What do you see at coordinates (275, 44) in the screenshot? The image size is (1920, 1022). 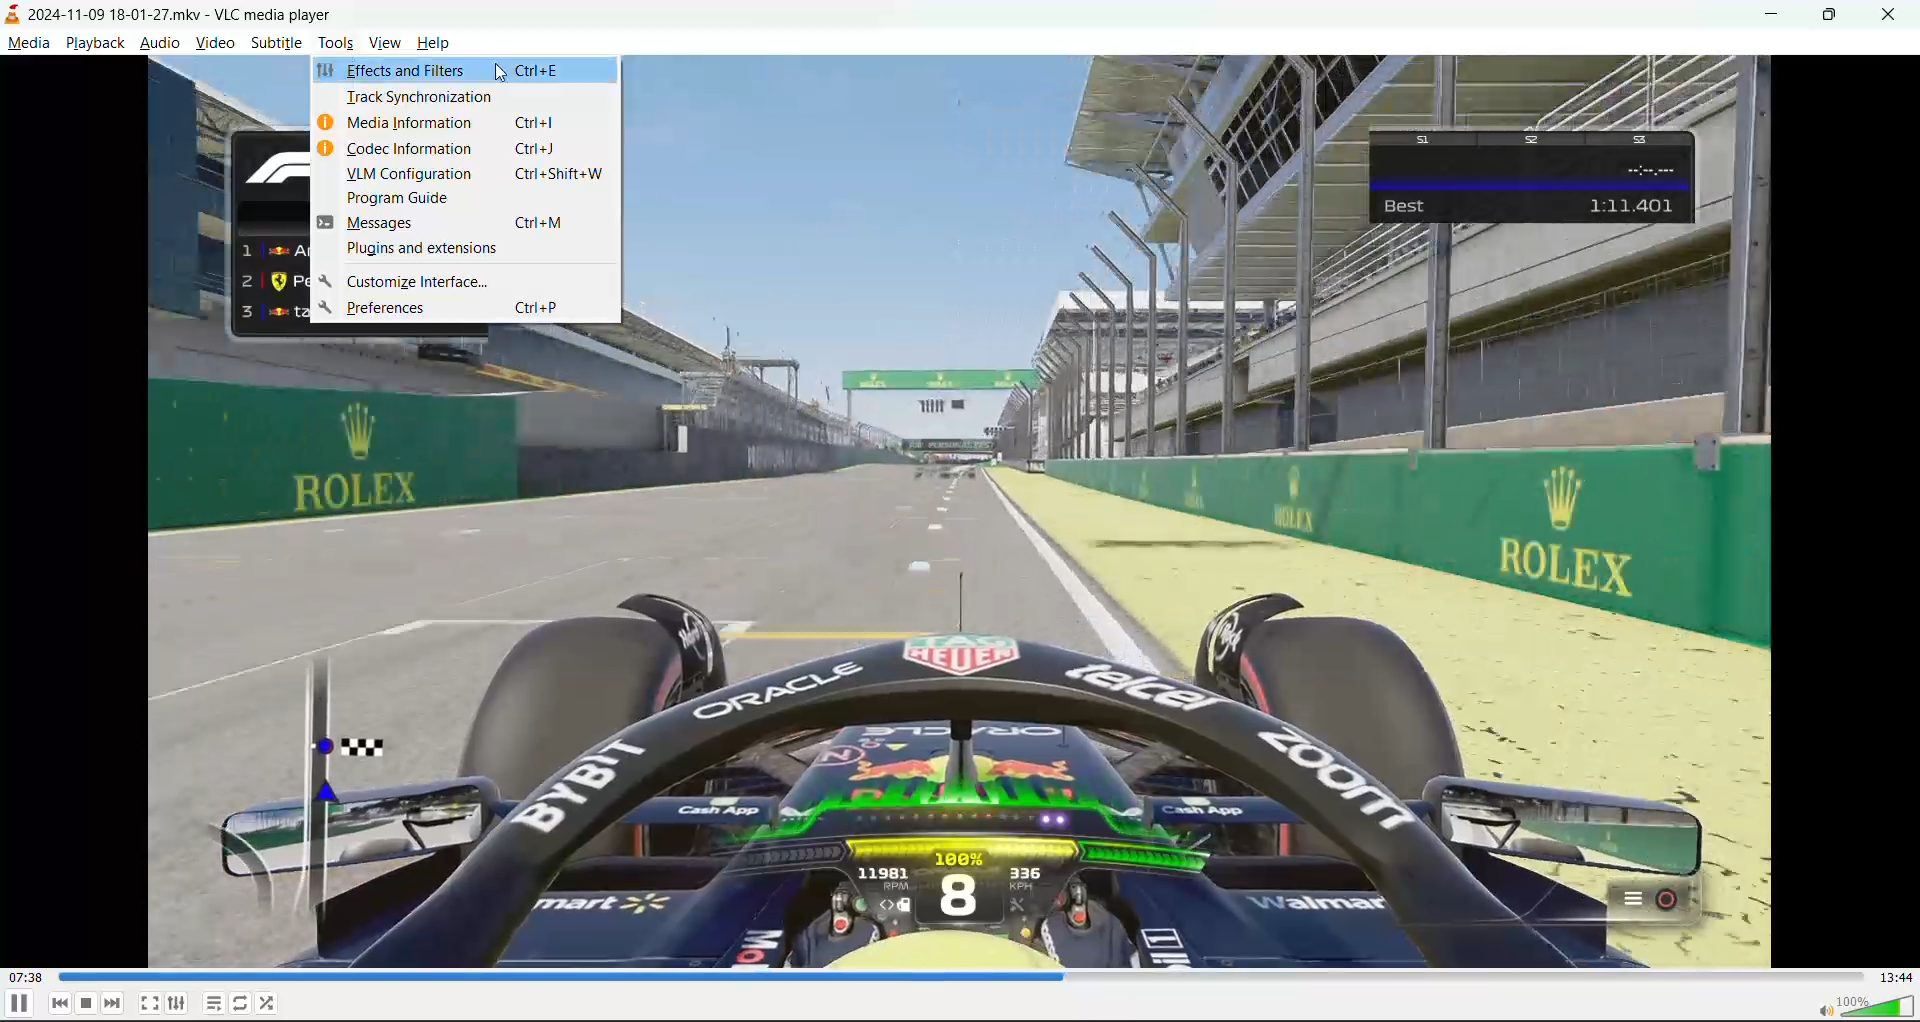 I see `subtitle` at bounding box center [275, 44].